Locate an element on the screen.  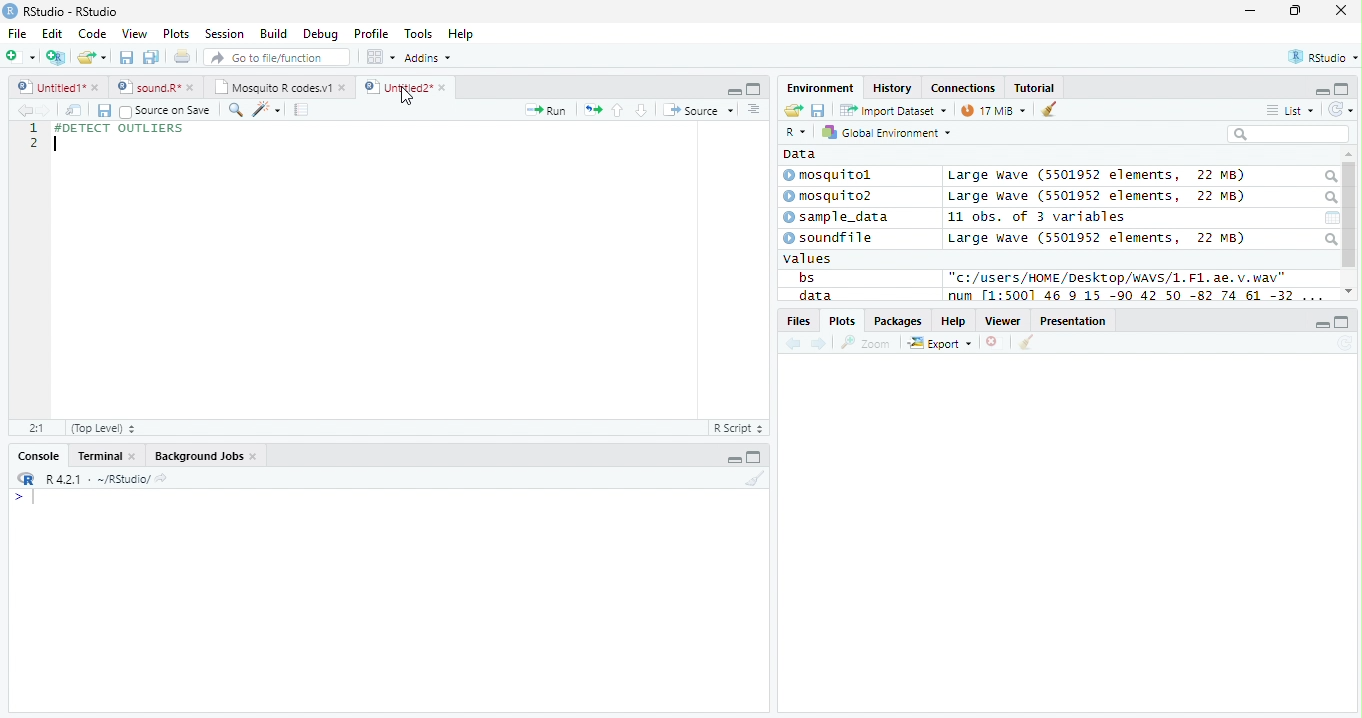
Source is located at coordinates (700, 109).